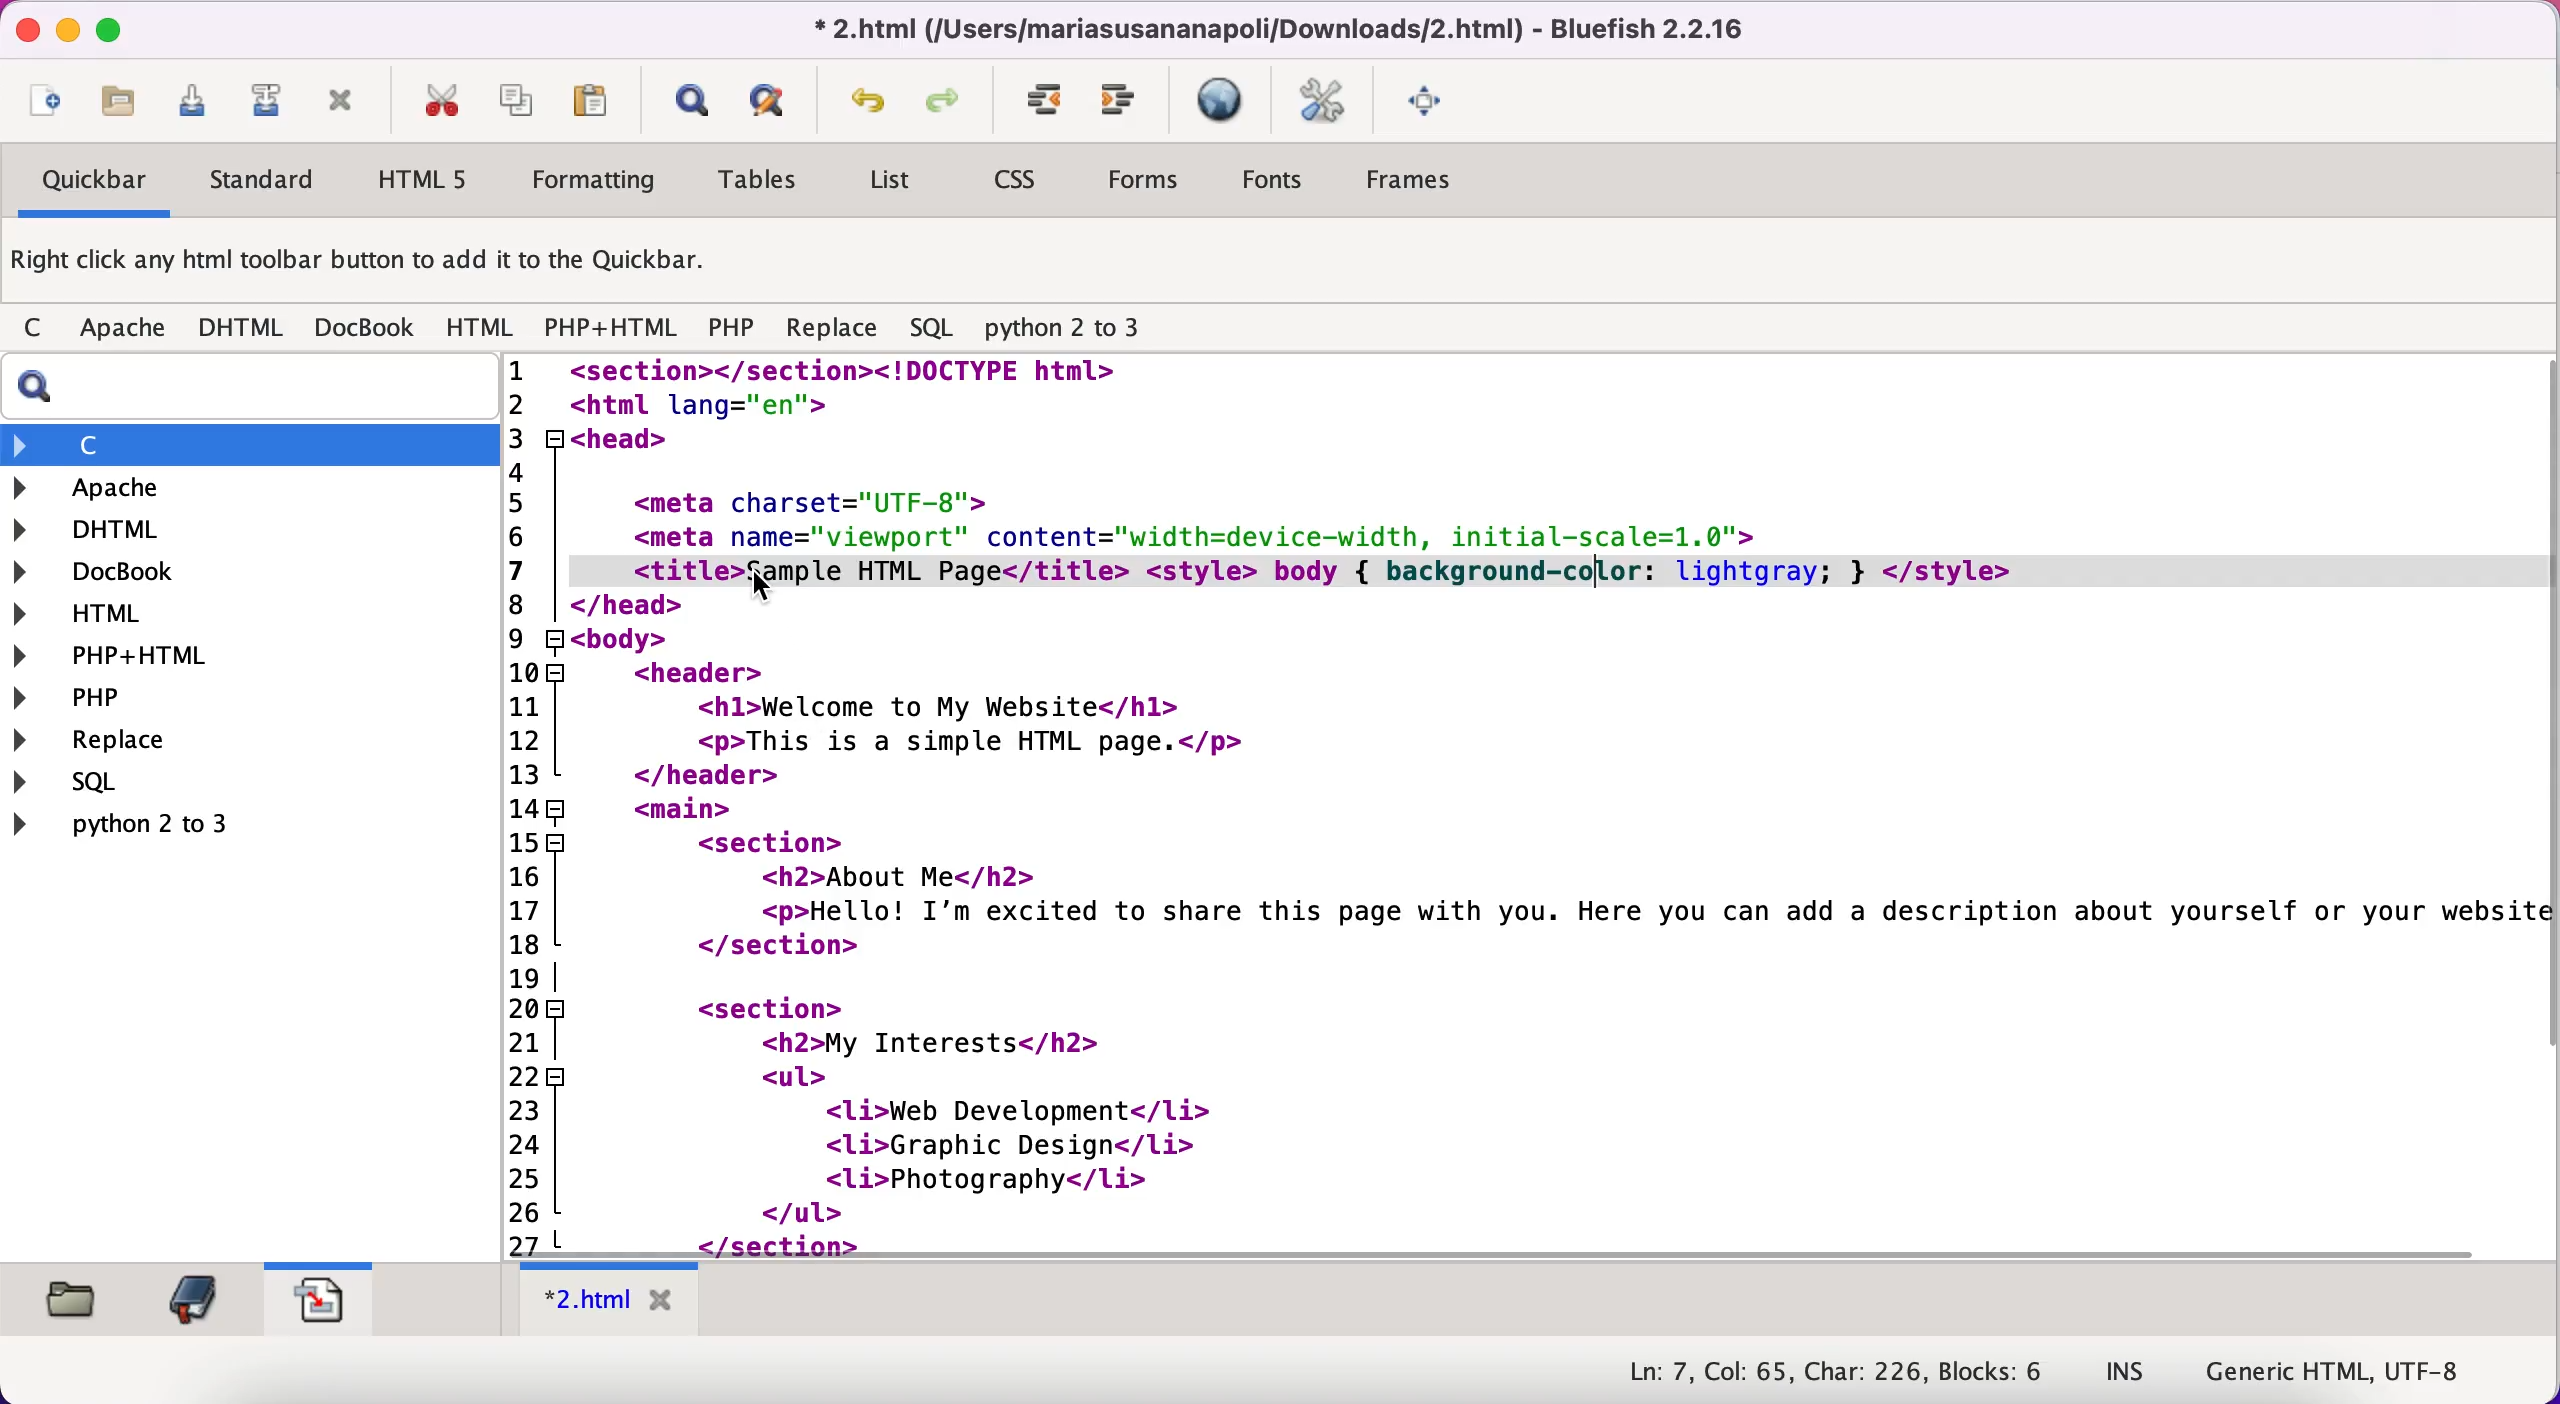 The height and width of the screenshot is (1404, 2560). I want to click on unindent, so click(1120, 101).